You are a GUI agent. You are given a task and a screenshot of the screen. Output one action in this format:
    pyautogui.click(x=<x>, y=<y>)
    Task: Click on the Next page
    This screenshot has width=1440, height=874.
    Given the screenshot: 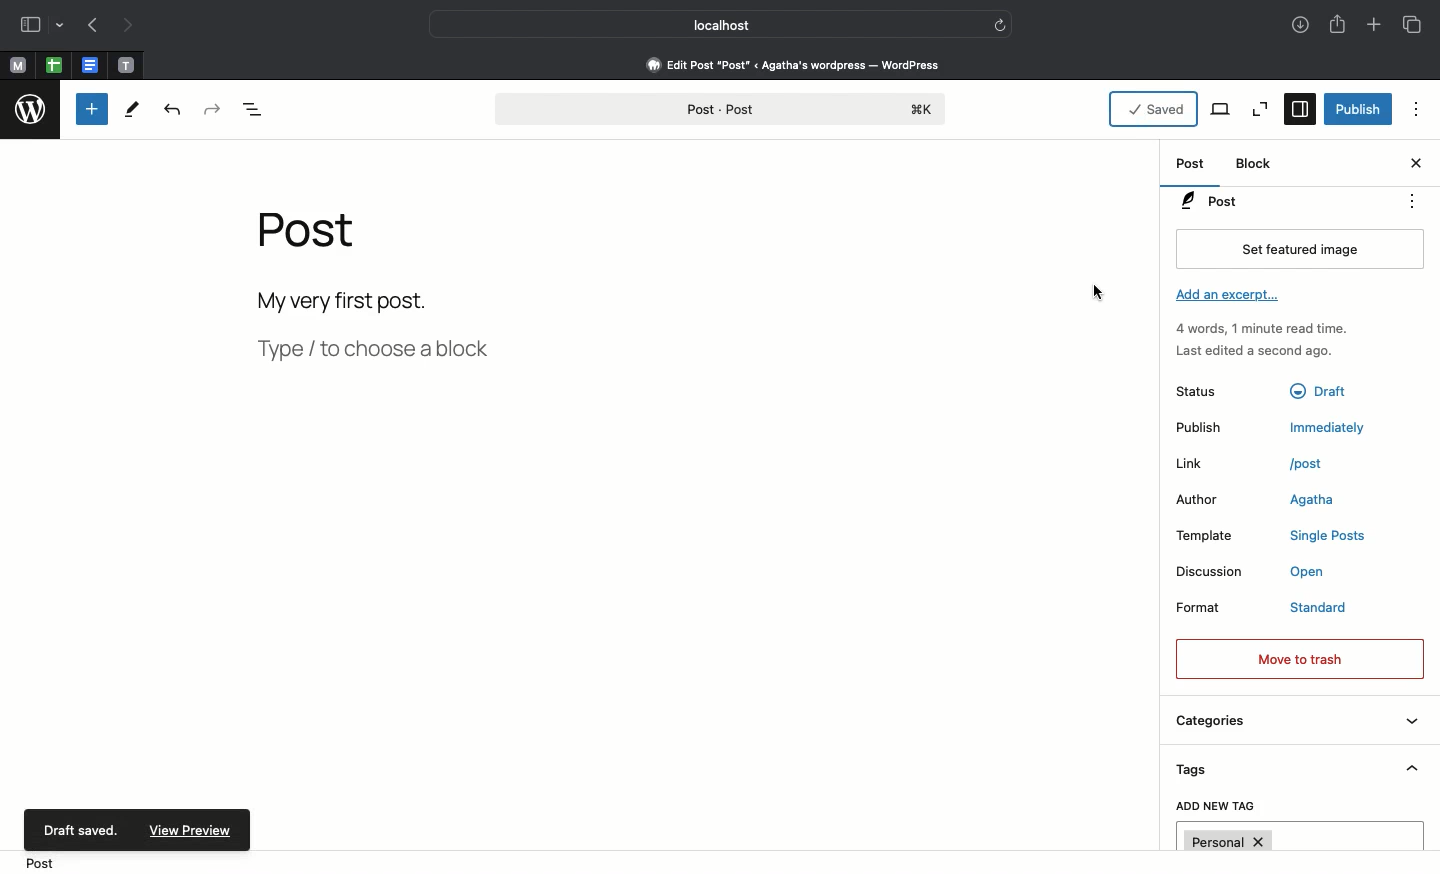 What is the action you would take?
    pyautogui.click(x=126, y=25)
    